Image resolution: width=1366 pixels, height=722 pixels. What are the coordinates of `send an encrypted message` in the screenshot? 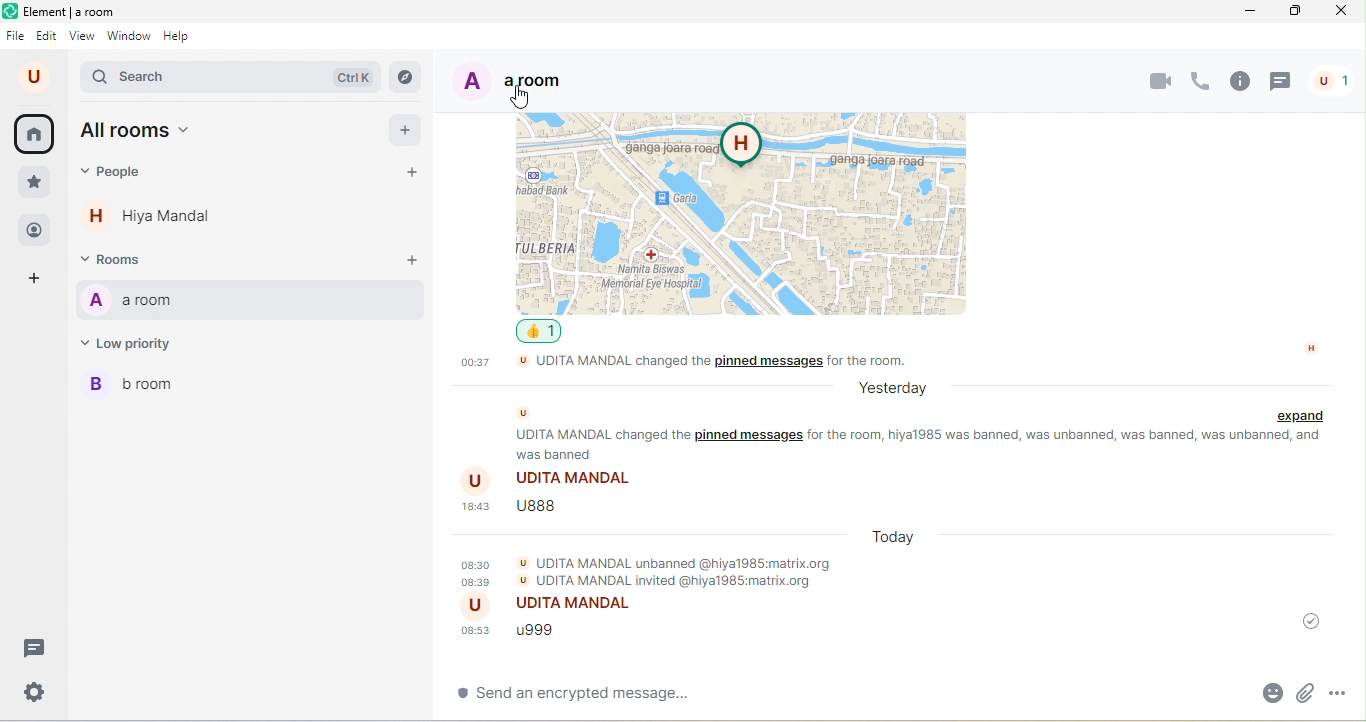 It's located at (601, 698).